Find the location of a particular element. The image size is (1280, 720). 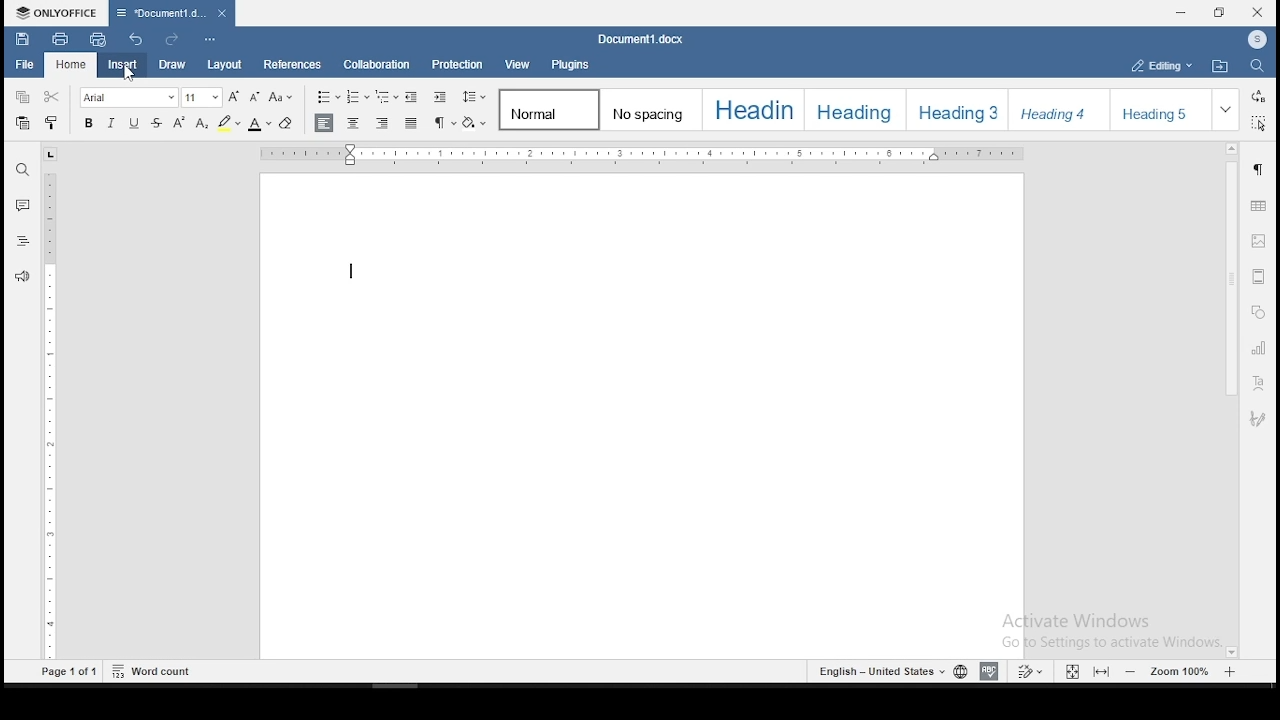

font size is located at coordinates (203, 96).